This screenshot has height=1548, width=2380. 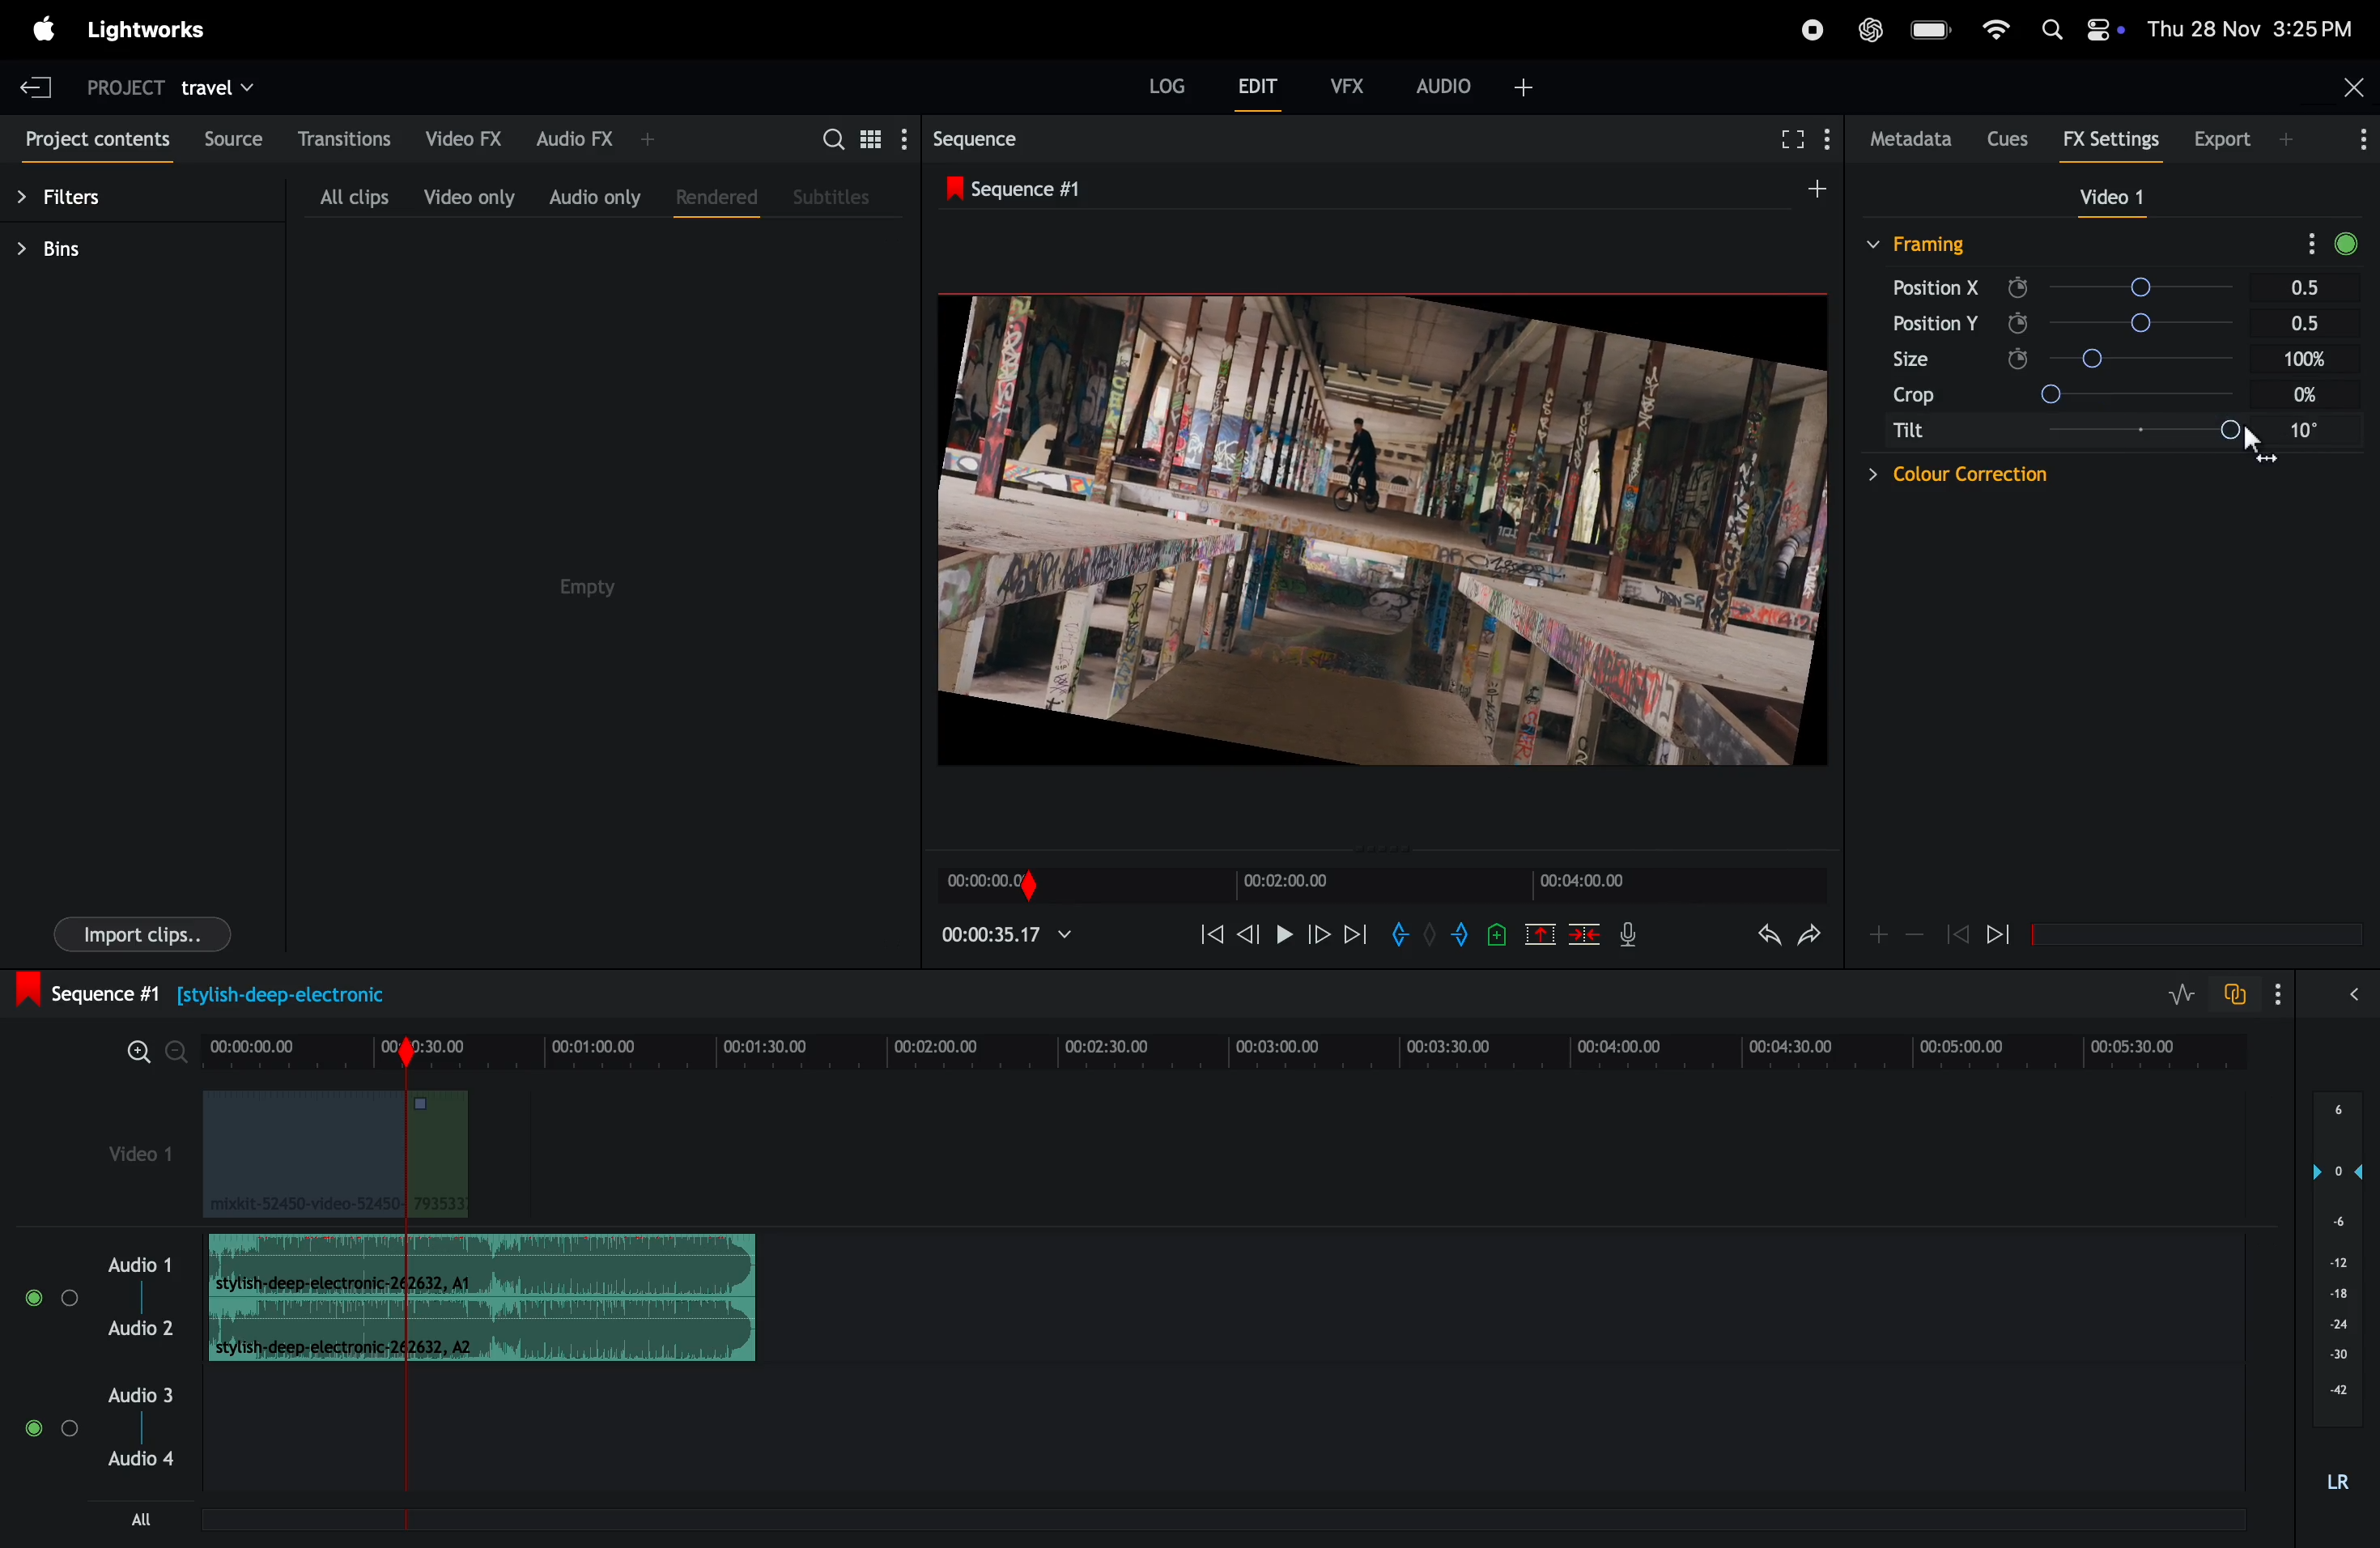 What do you see at coordinates (856, 137) in the screenshot?
I see `search bar` at bounding box center [856, 137].